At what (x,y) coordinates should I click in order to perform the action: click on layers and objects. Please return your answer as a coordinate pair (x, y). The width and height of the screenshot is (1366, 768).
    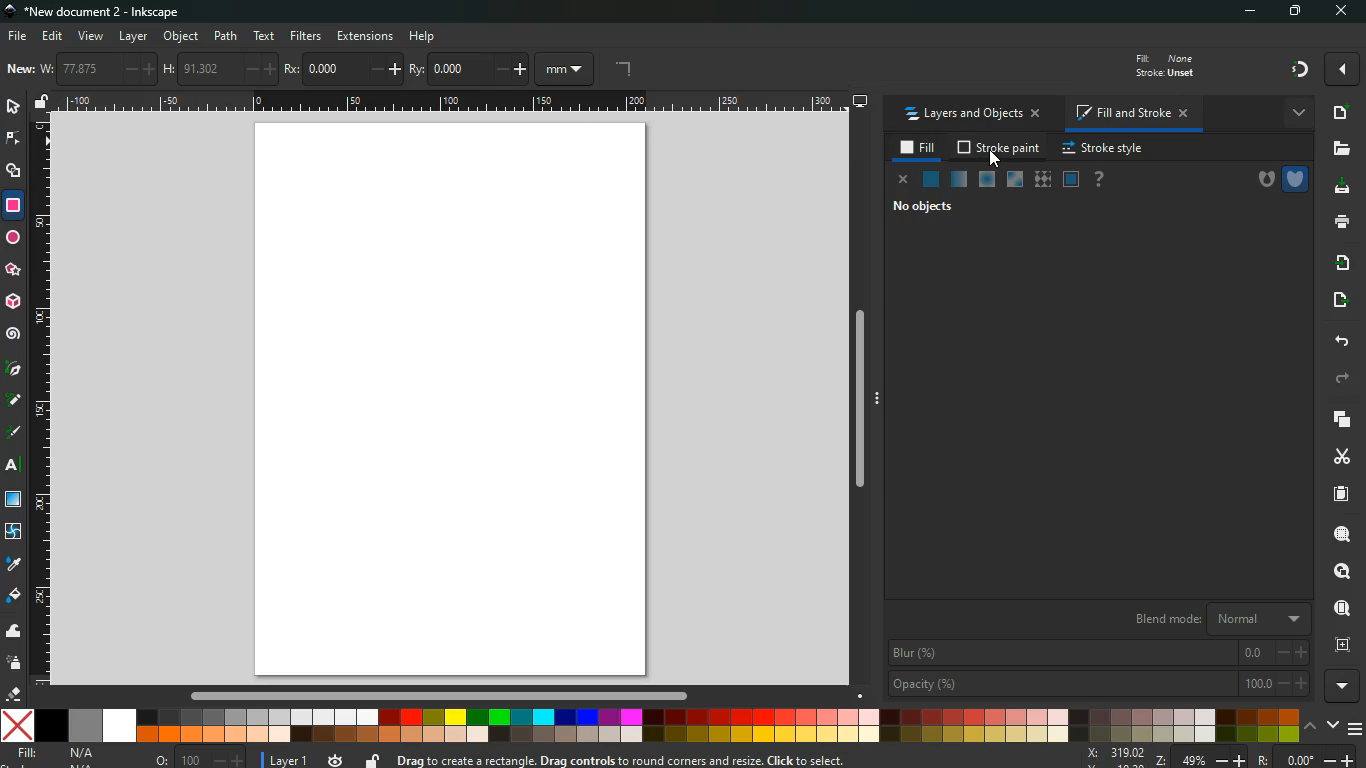
    Looking at the image, I should click on (974, 115).